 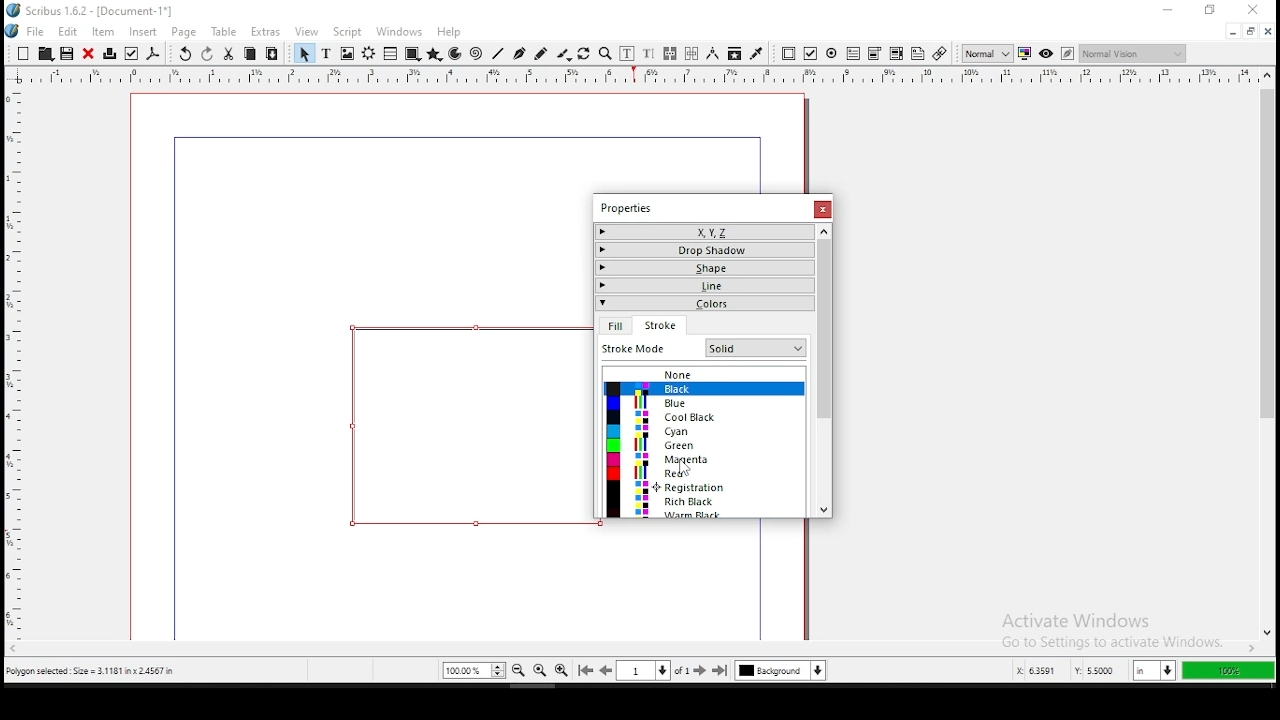 What do you see at coordinates (1151, 671) in the screenshot?
I see `in` at bounding box center [1151, 671].